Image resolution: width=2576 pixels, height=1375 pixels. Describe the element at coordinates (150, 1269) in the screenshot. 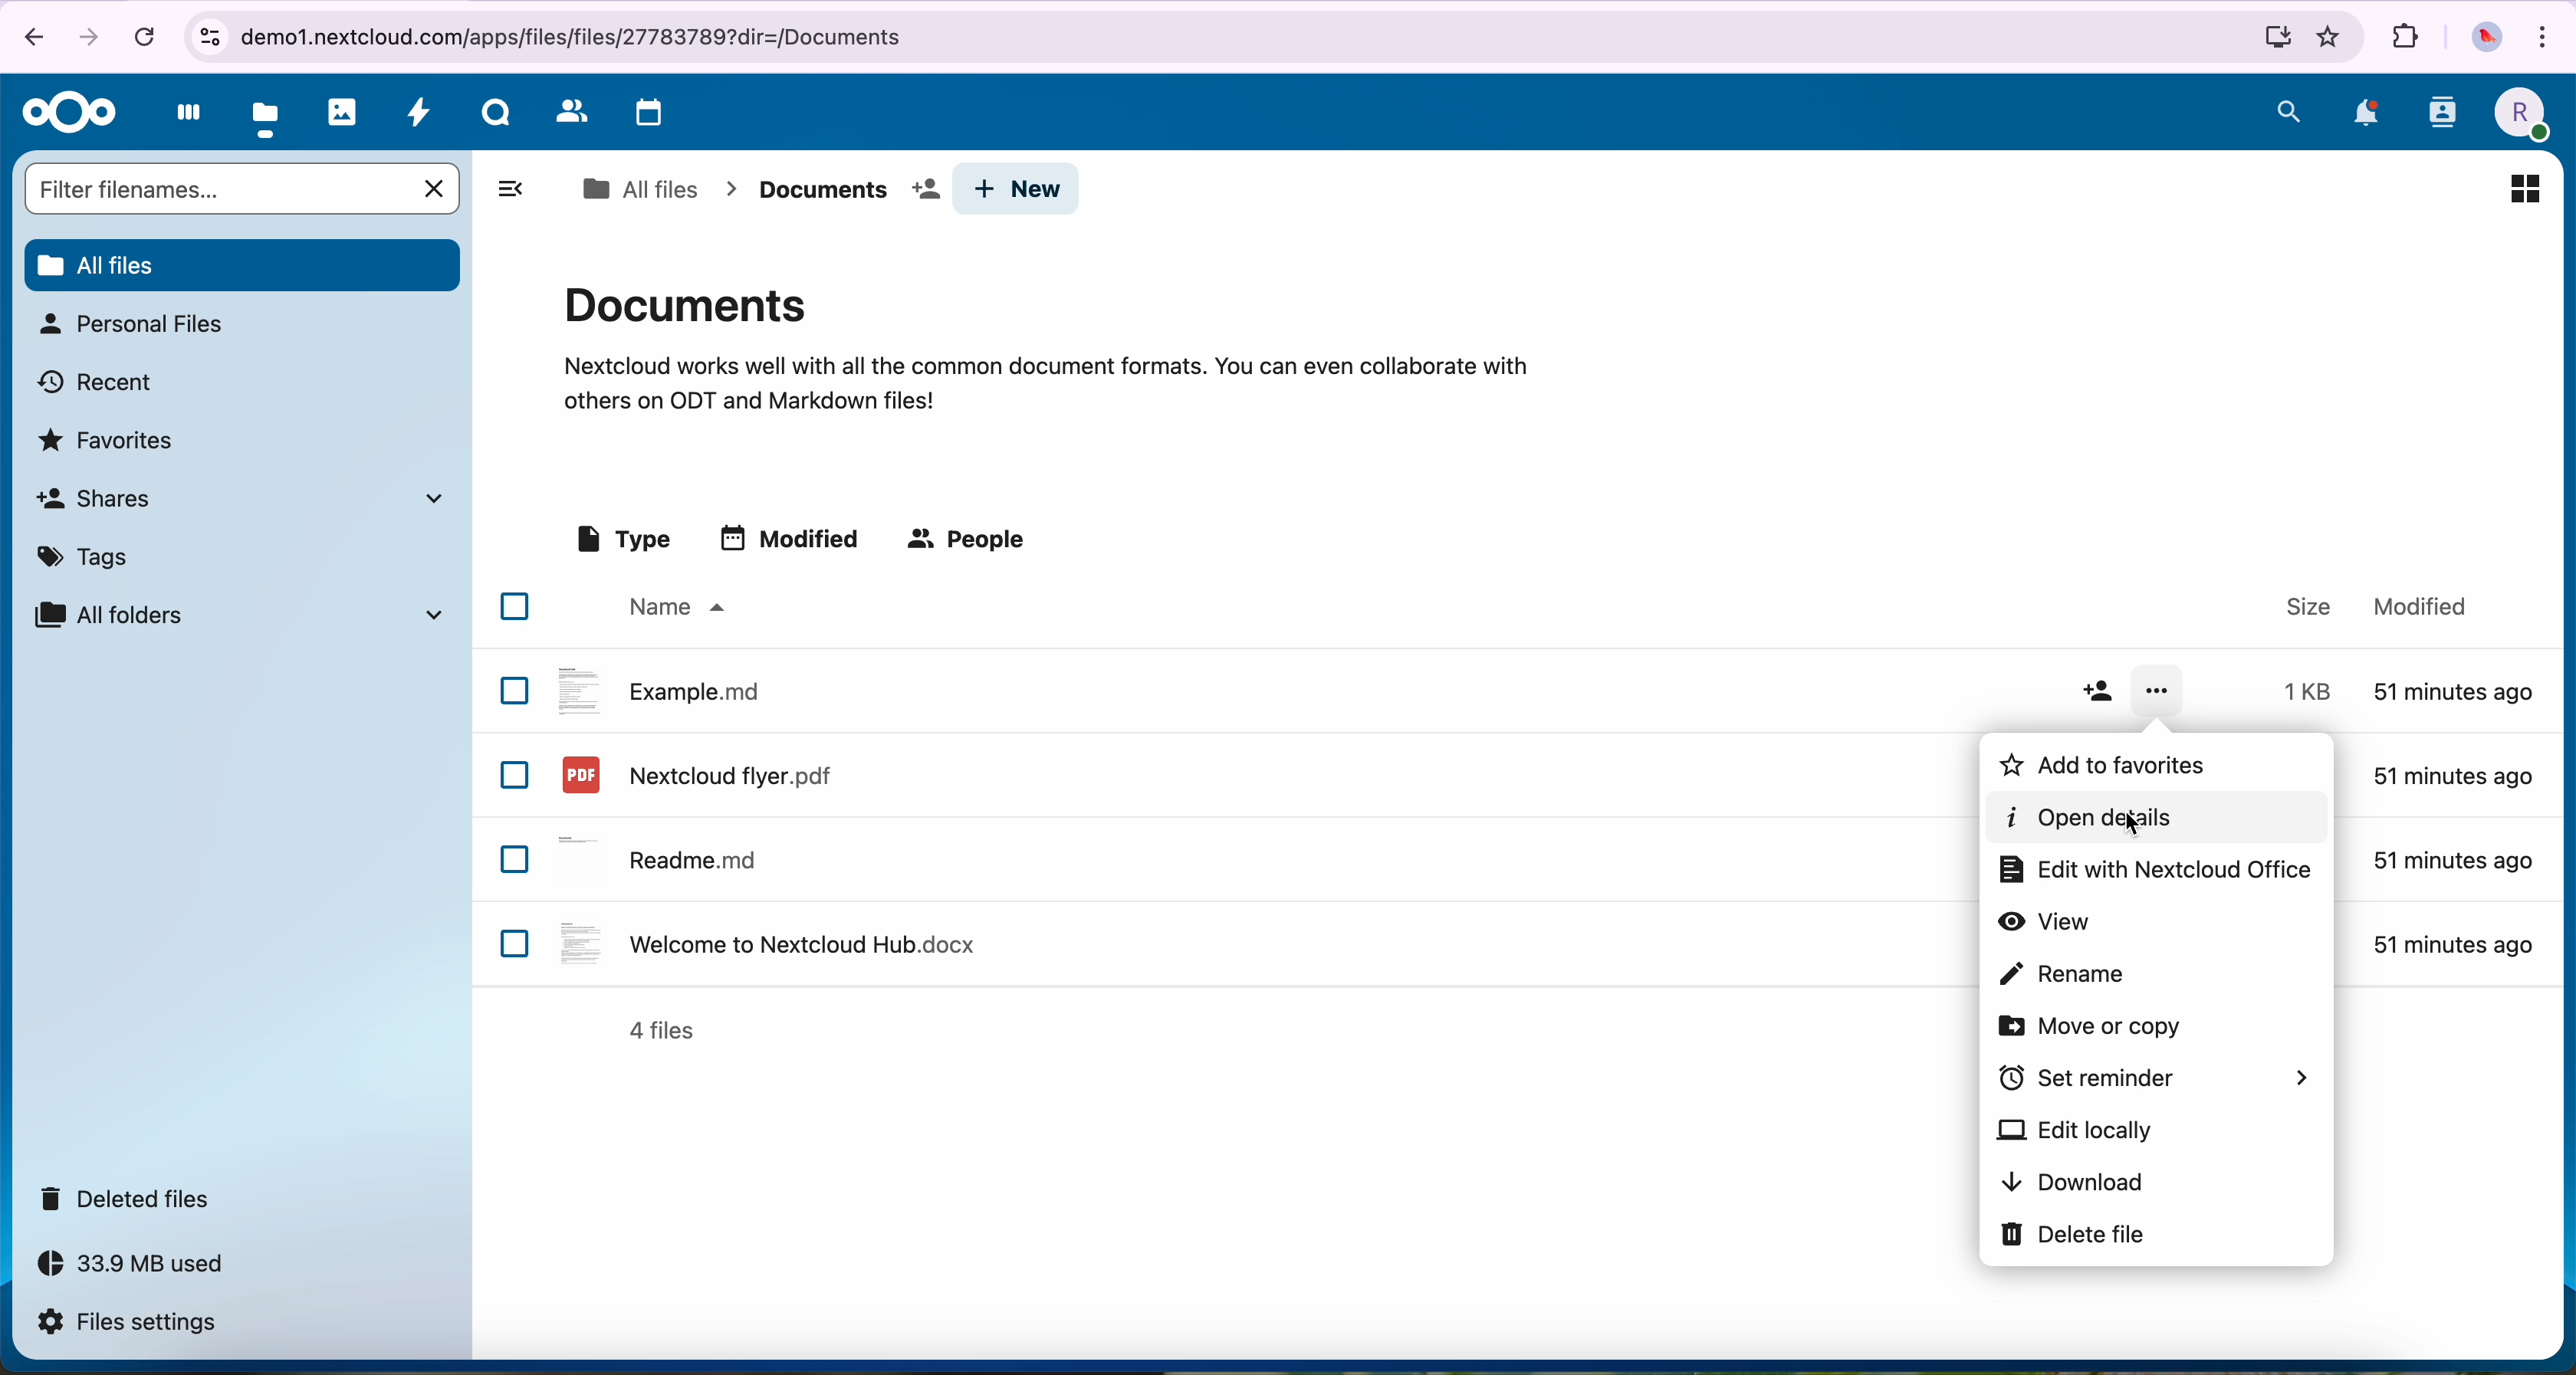

I see `33.9 MB used` at that location.